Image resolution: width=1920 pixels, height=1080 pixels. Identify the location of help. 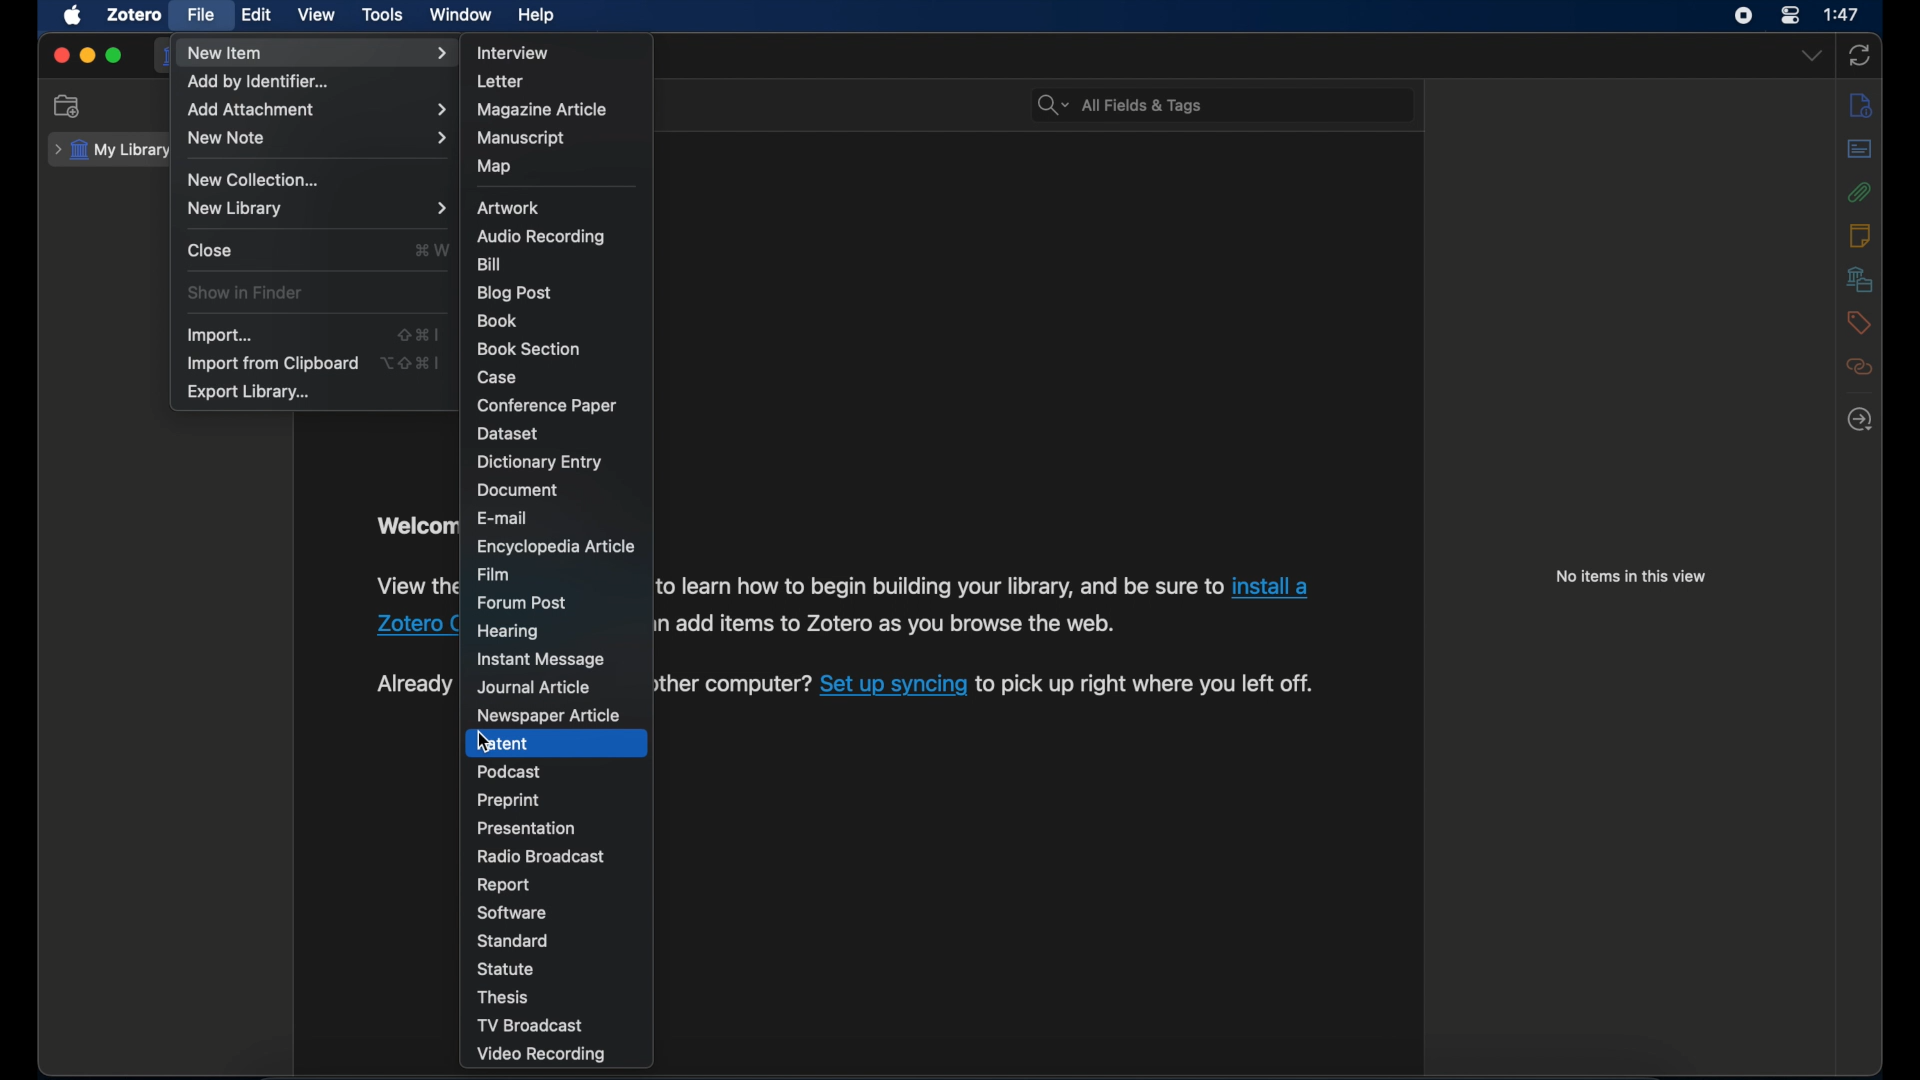
(536, 16).